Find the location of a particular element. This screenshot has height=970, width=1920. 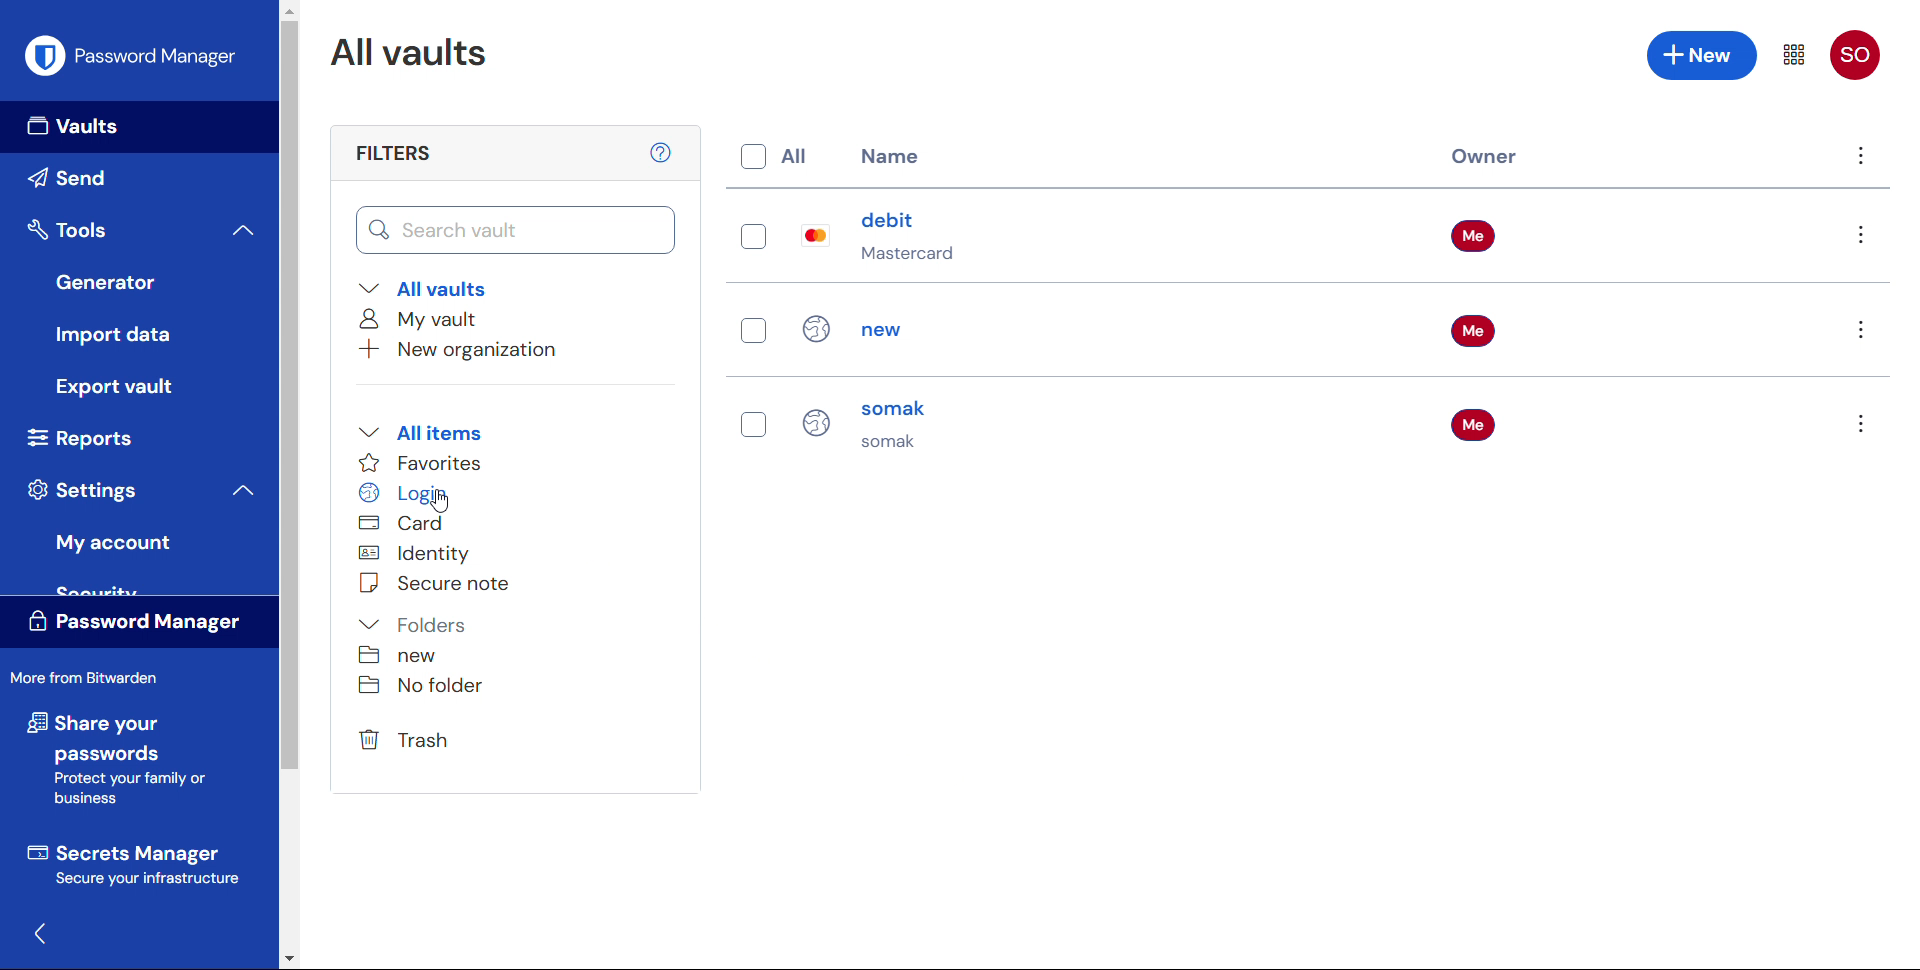

Select is located at coordinates (753, 236).